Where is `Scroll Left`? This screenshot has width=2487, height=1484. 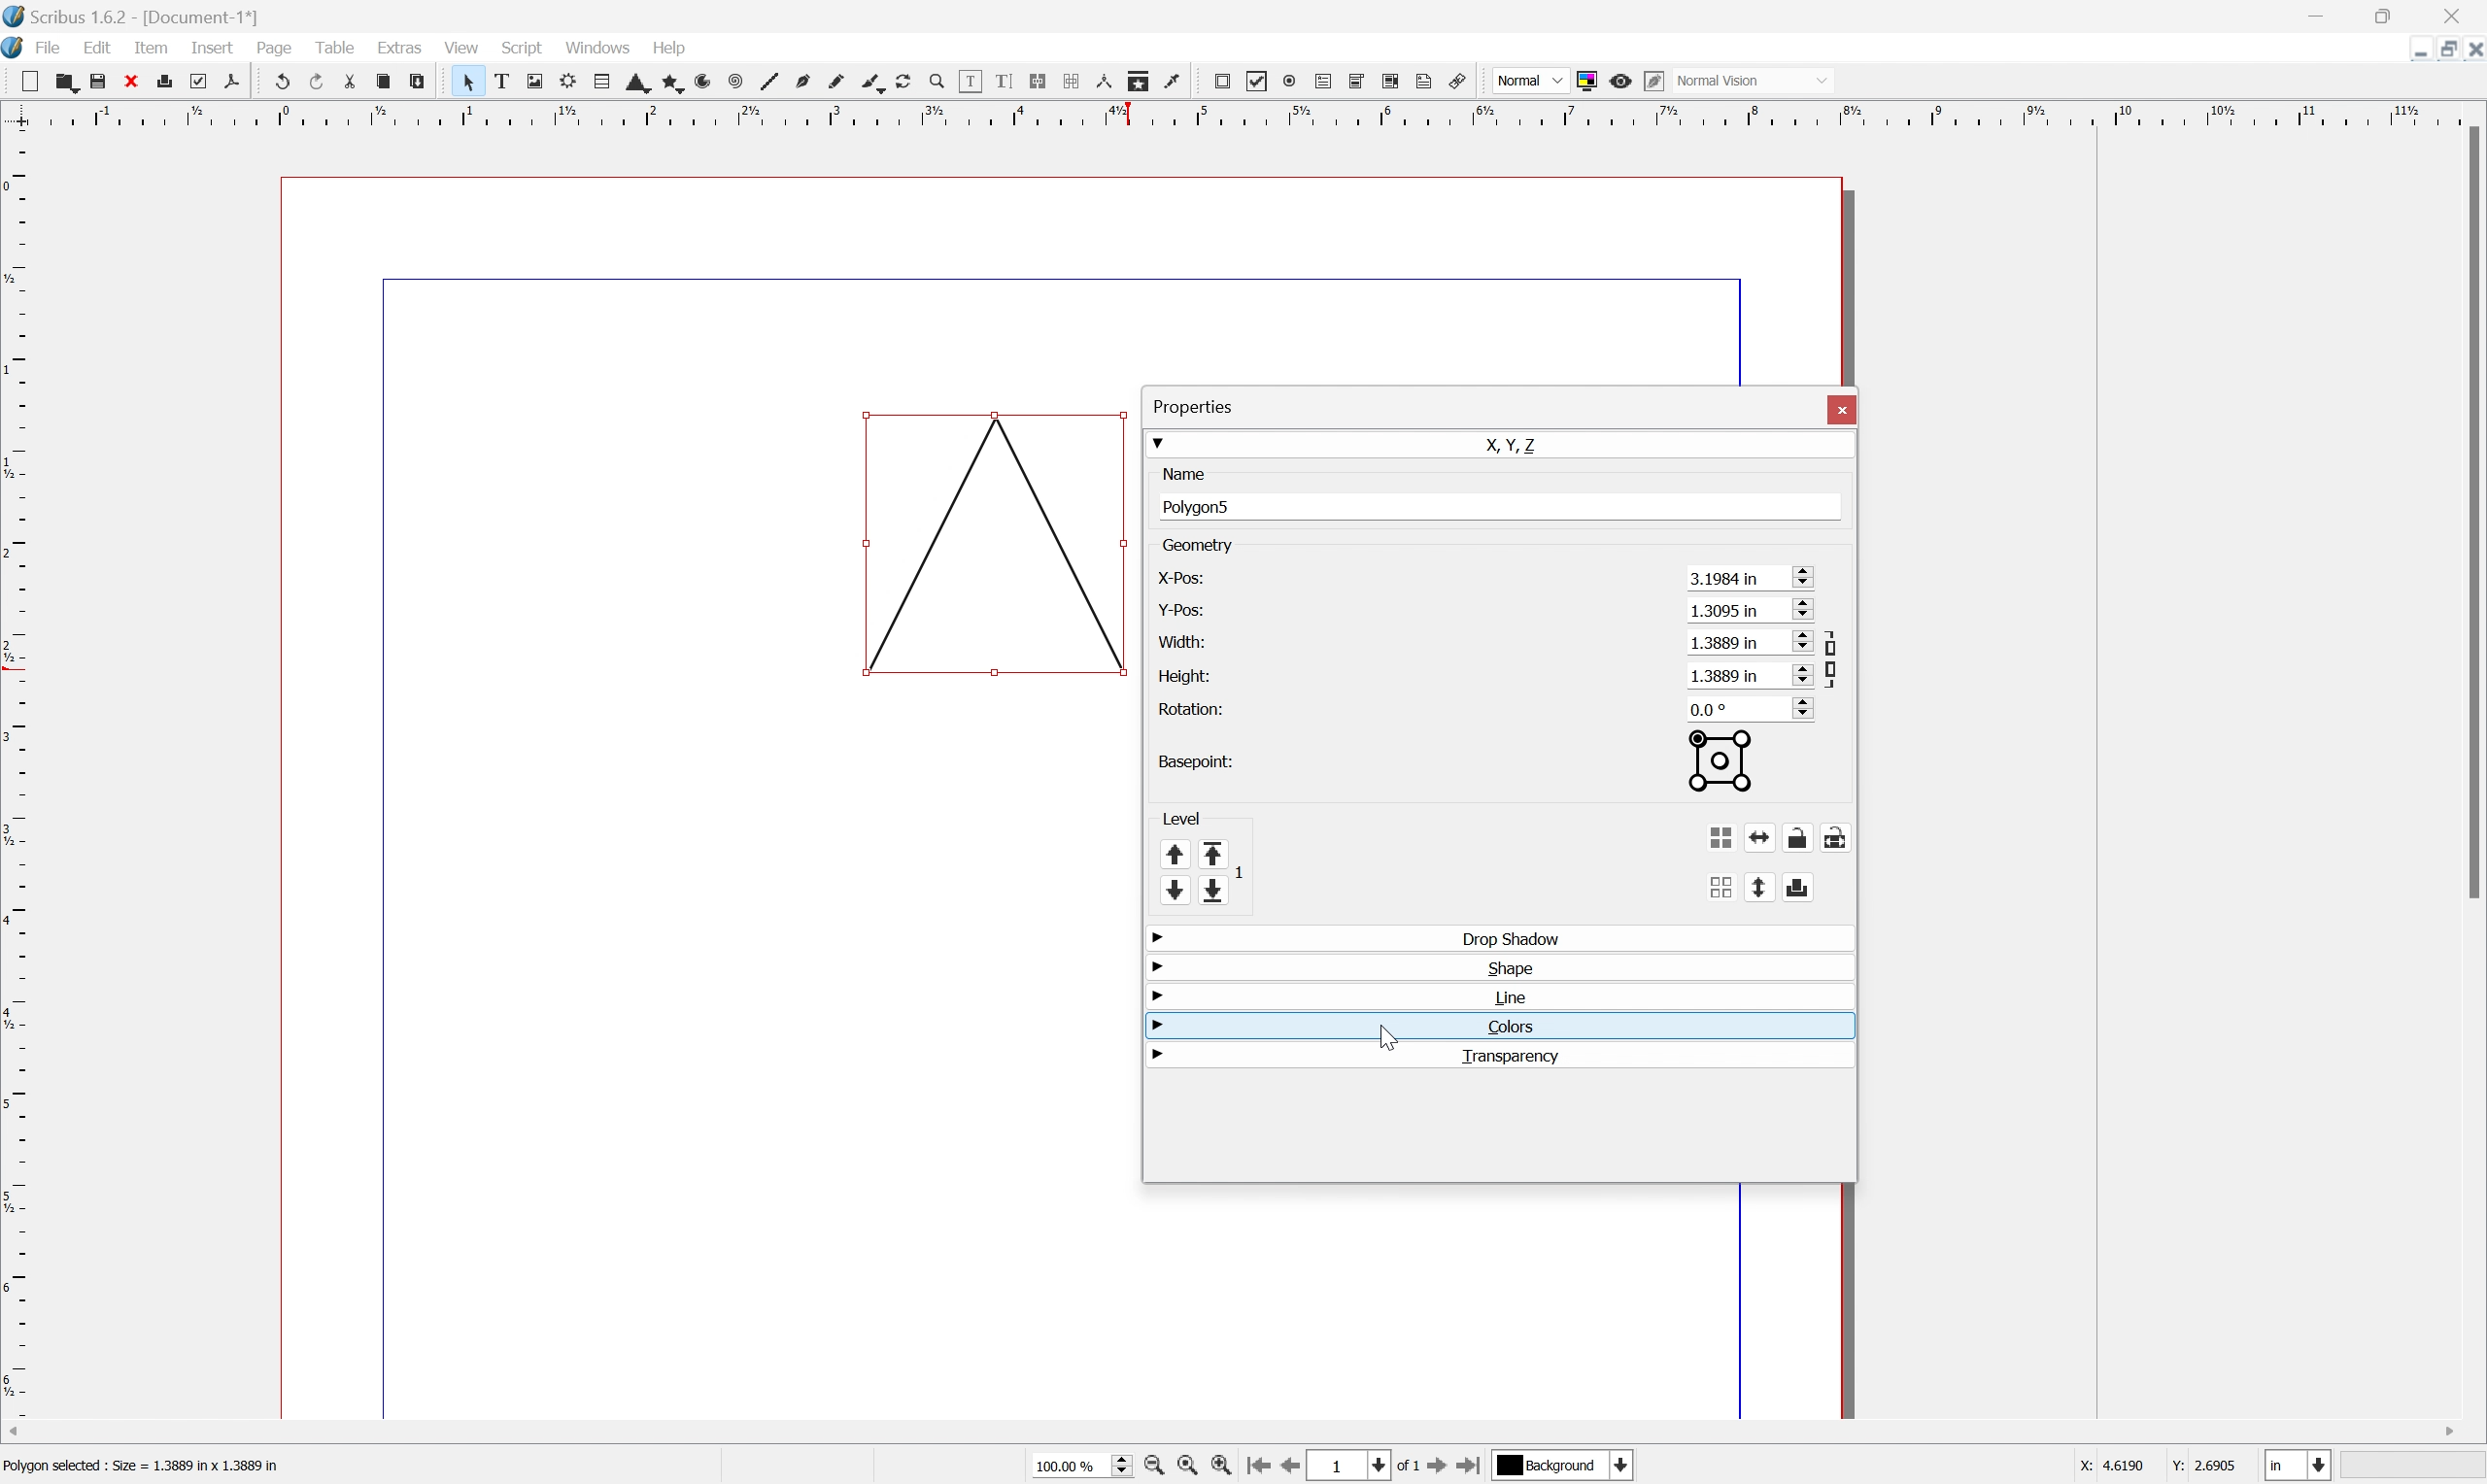
Scroll Left is located at coordinates (17, 1431).